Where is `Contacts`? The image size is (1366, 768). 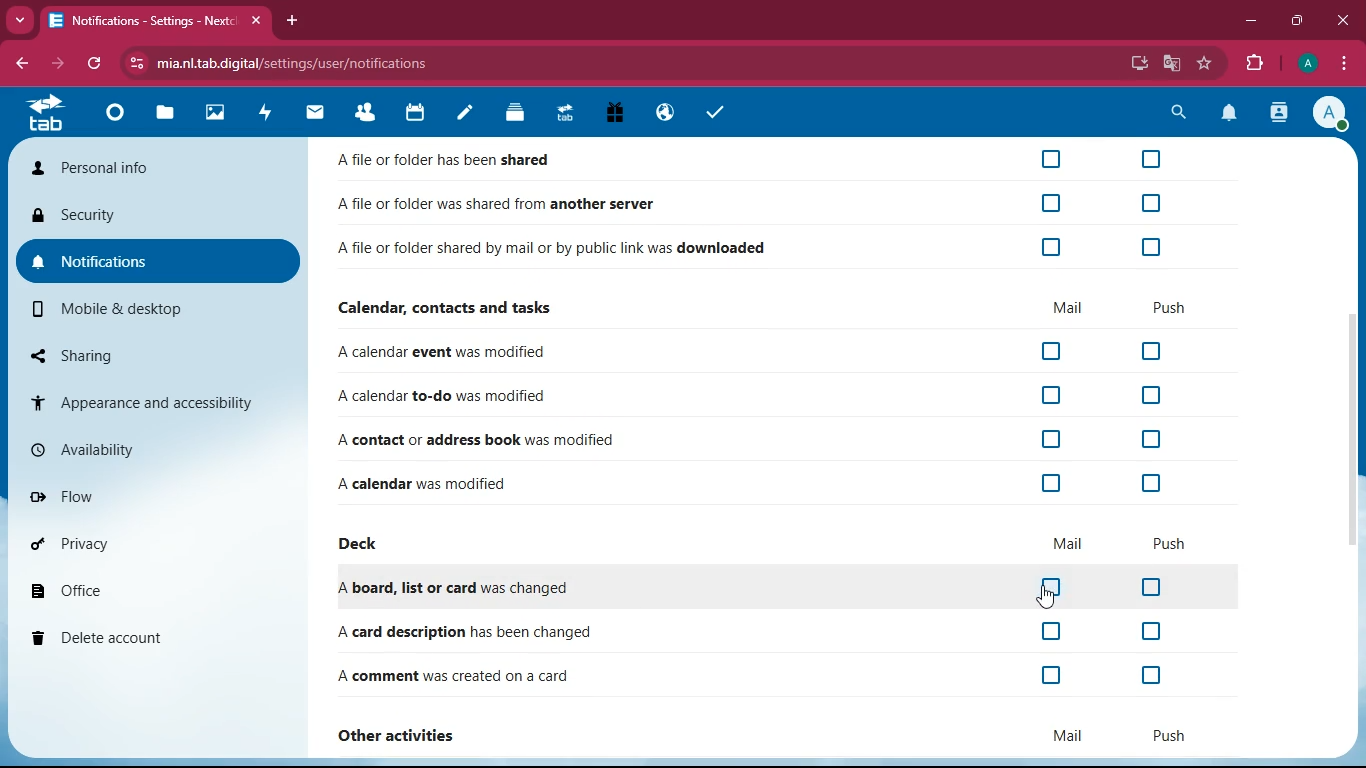 Contacts is located at coordinates (366, 114).